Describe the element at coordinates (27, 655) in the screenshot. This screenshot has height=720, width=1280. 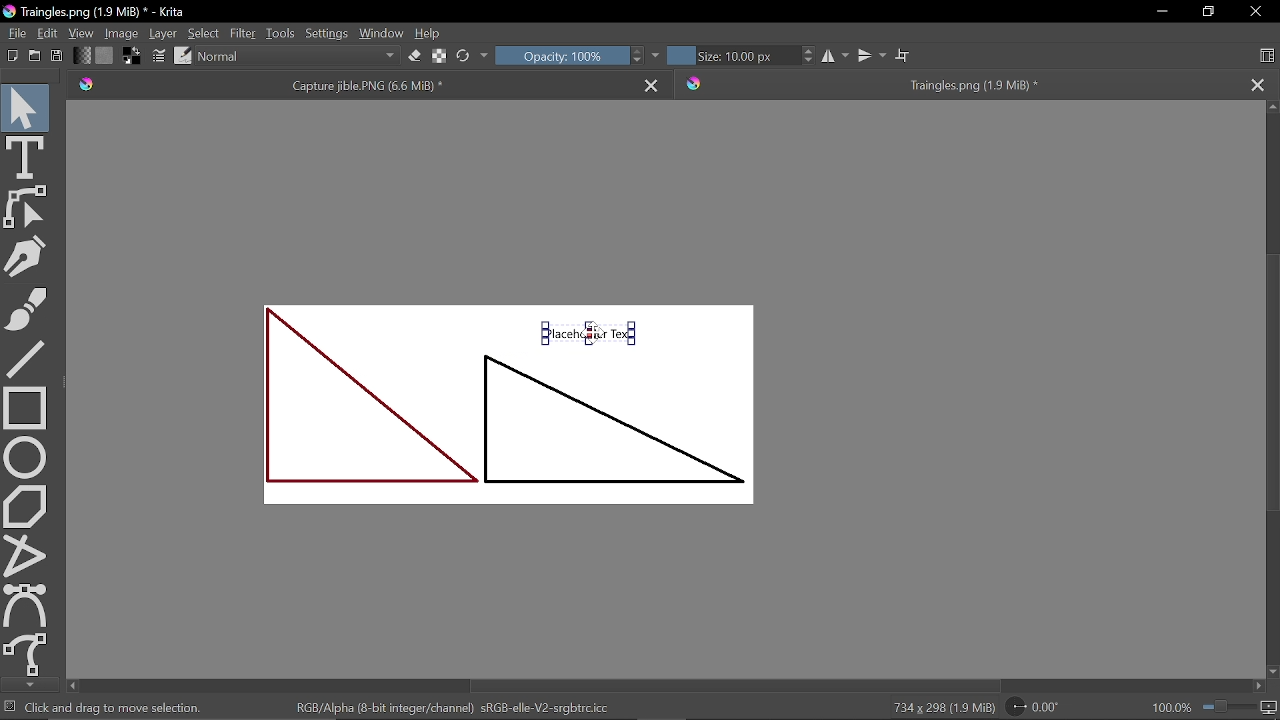
I see `Freehand select tool` at that location.